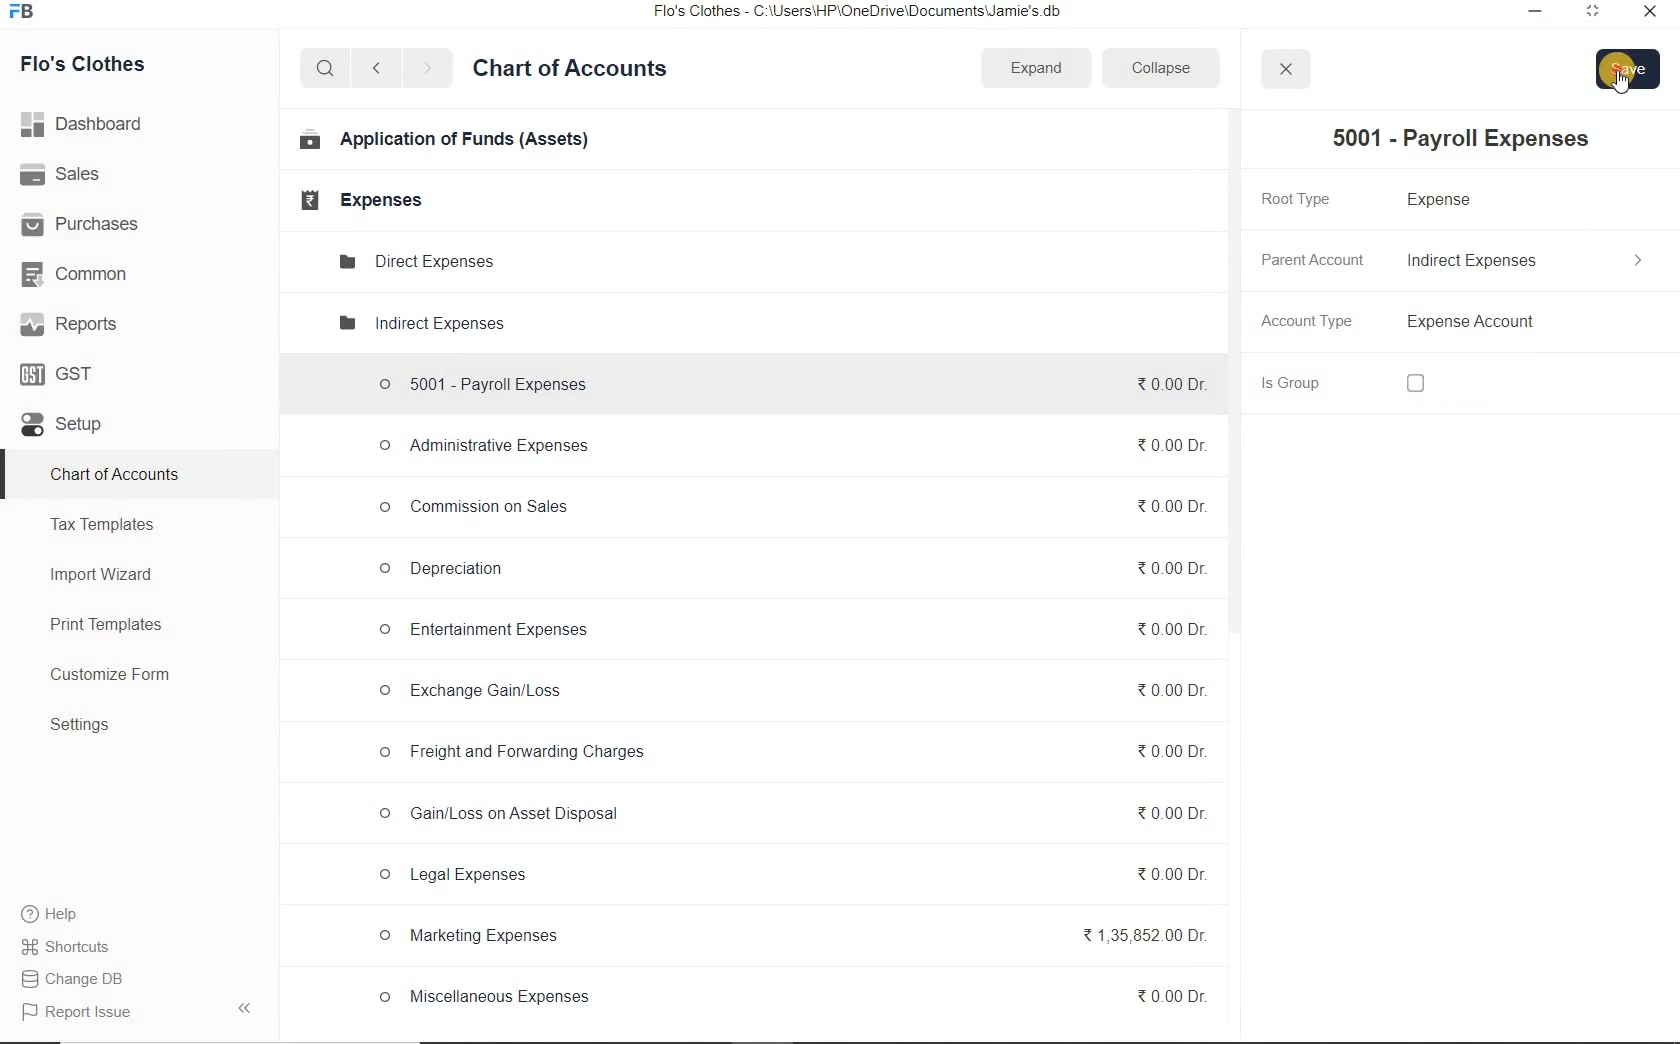 The height and width of the screenshot is (1044, 1680). I want to click on Tax Templates, so click(103, 524).